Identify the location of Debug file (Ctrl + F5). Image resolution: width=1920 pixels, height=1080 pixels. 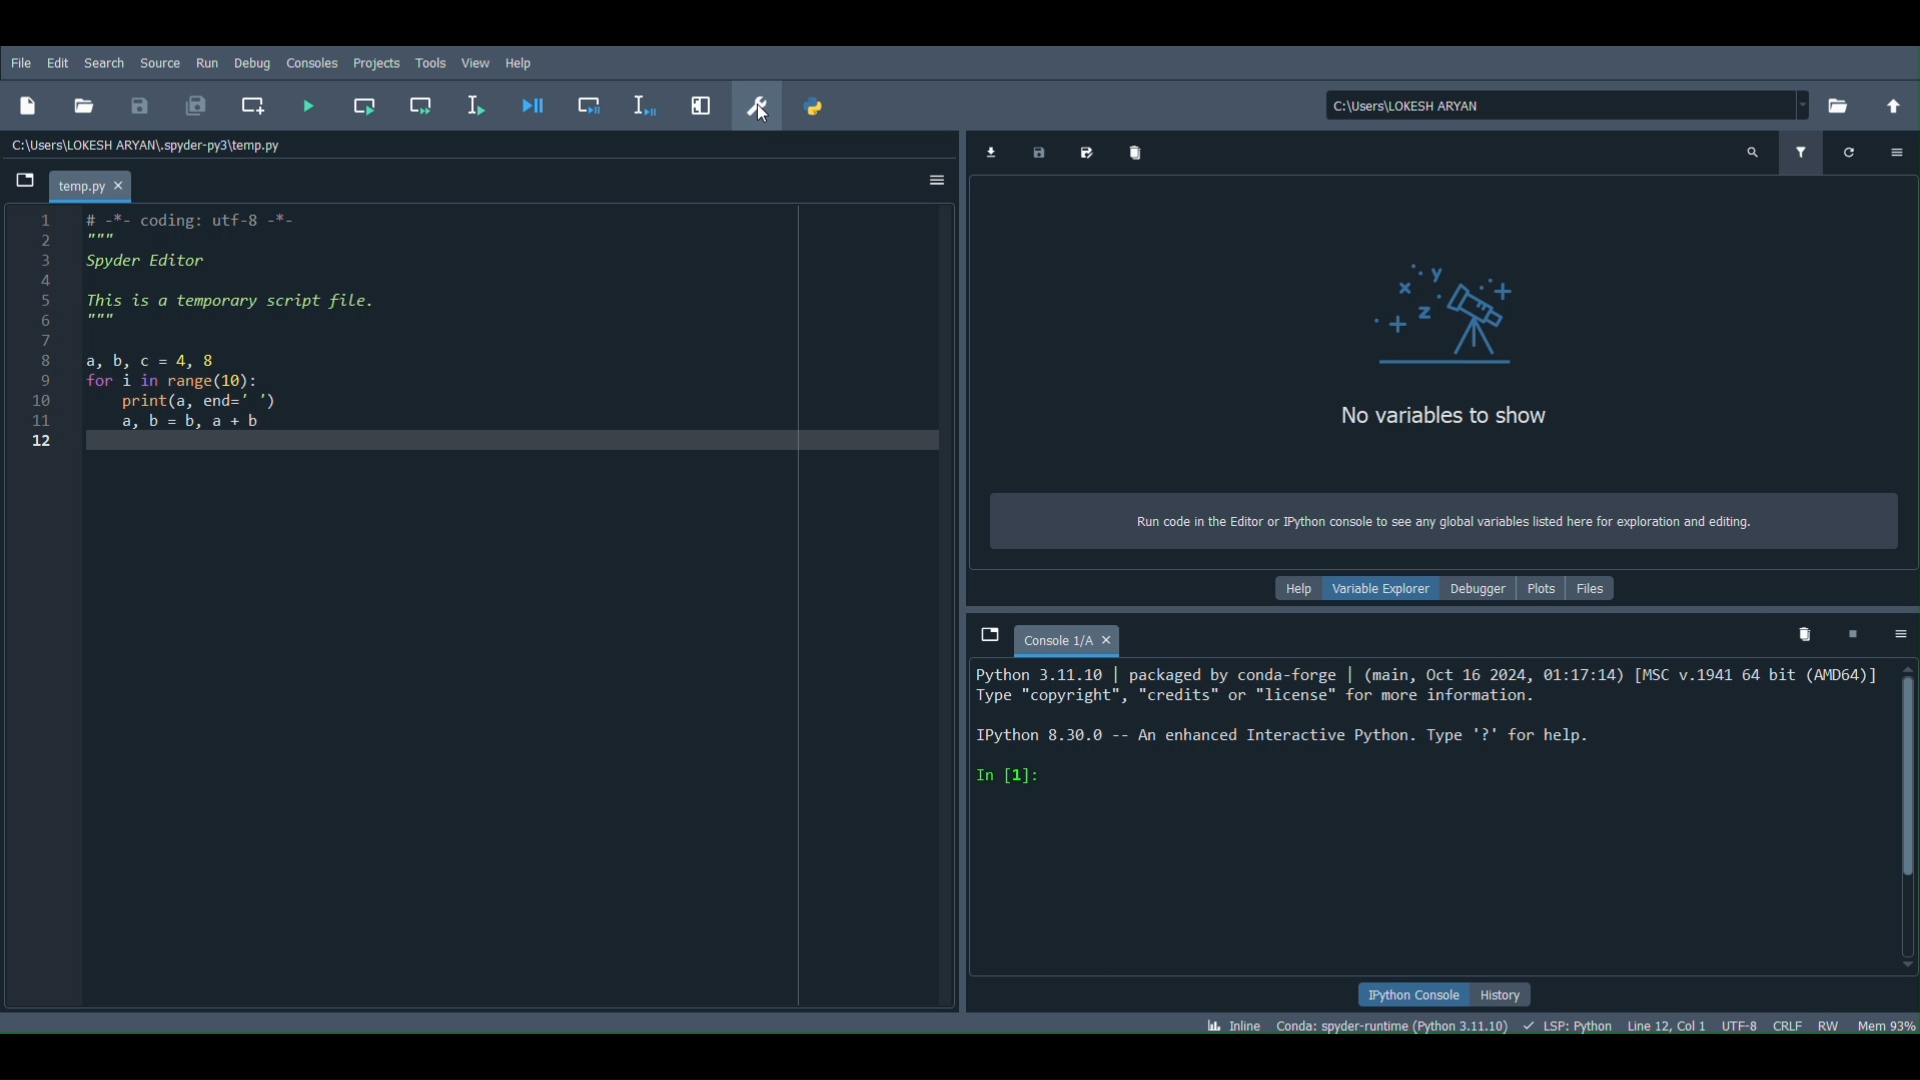
(532, 107).